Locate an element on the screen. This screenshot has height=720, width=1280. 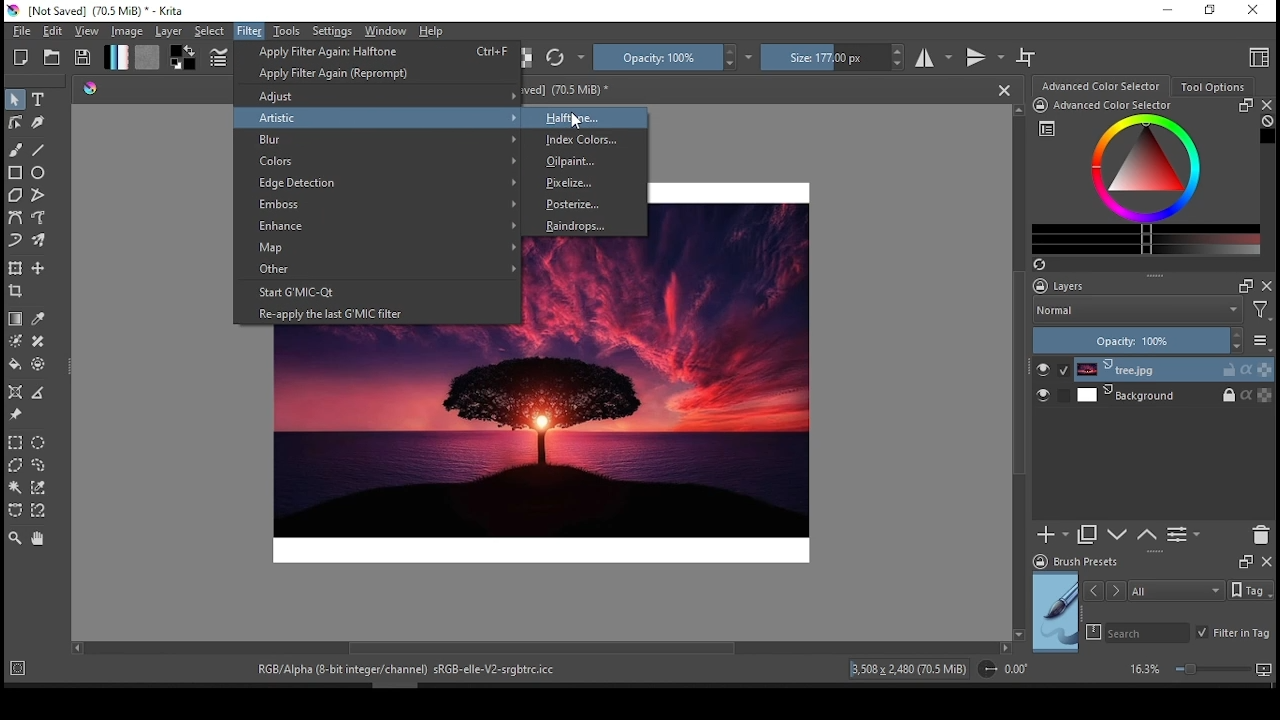
image is located at coordinates (128, 32).